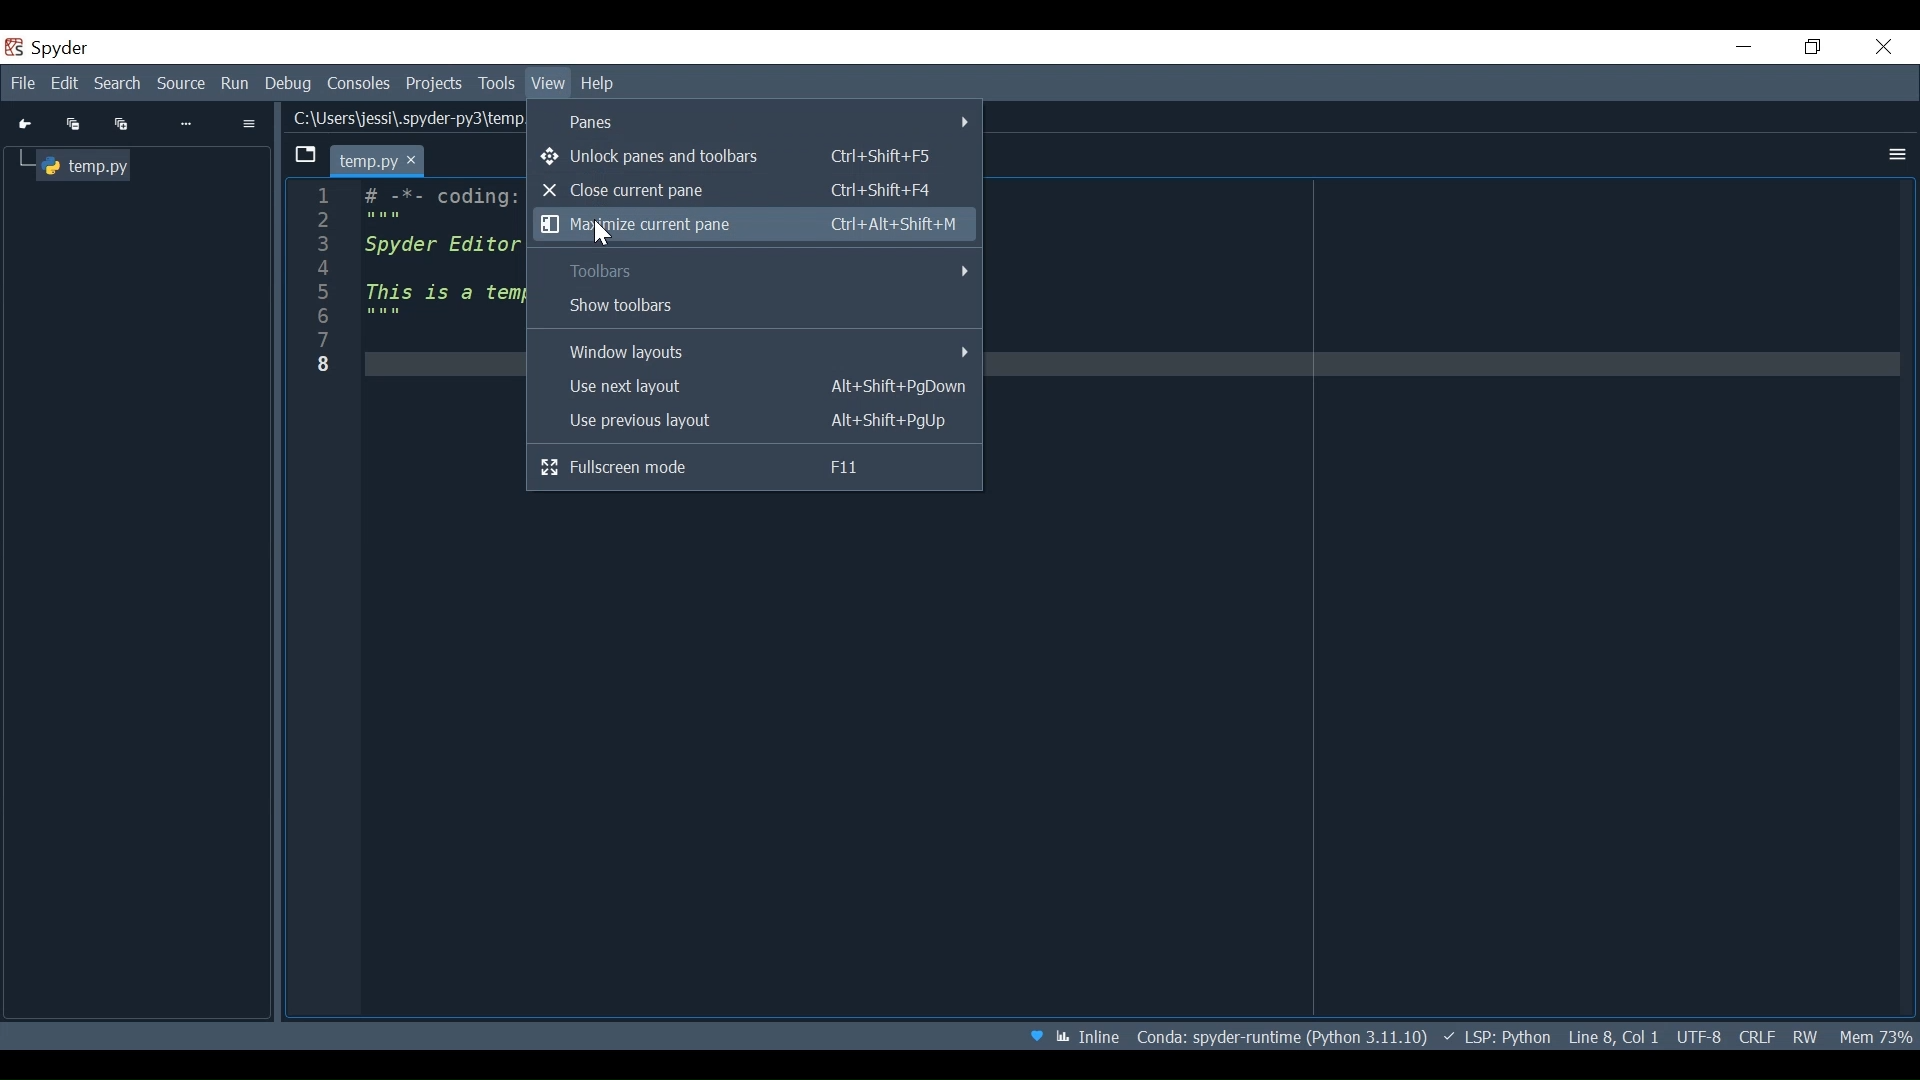 Image resolution: width=1920 pixels, height=1080 pixels. I want to click on cursor, so click(608, 237).